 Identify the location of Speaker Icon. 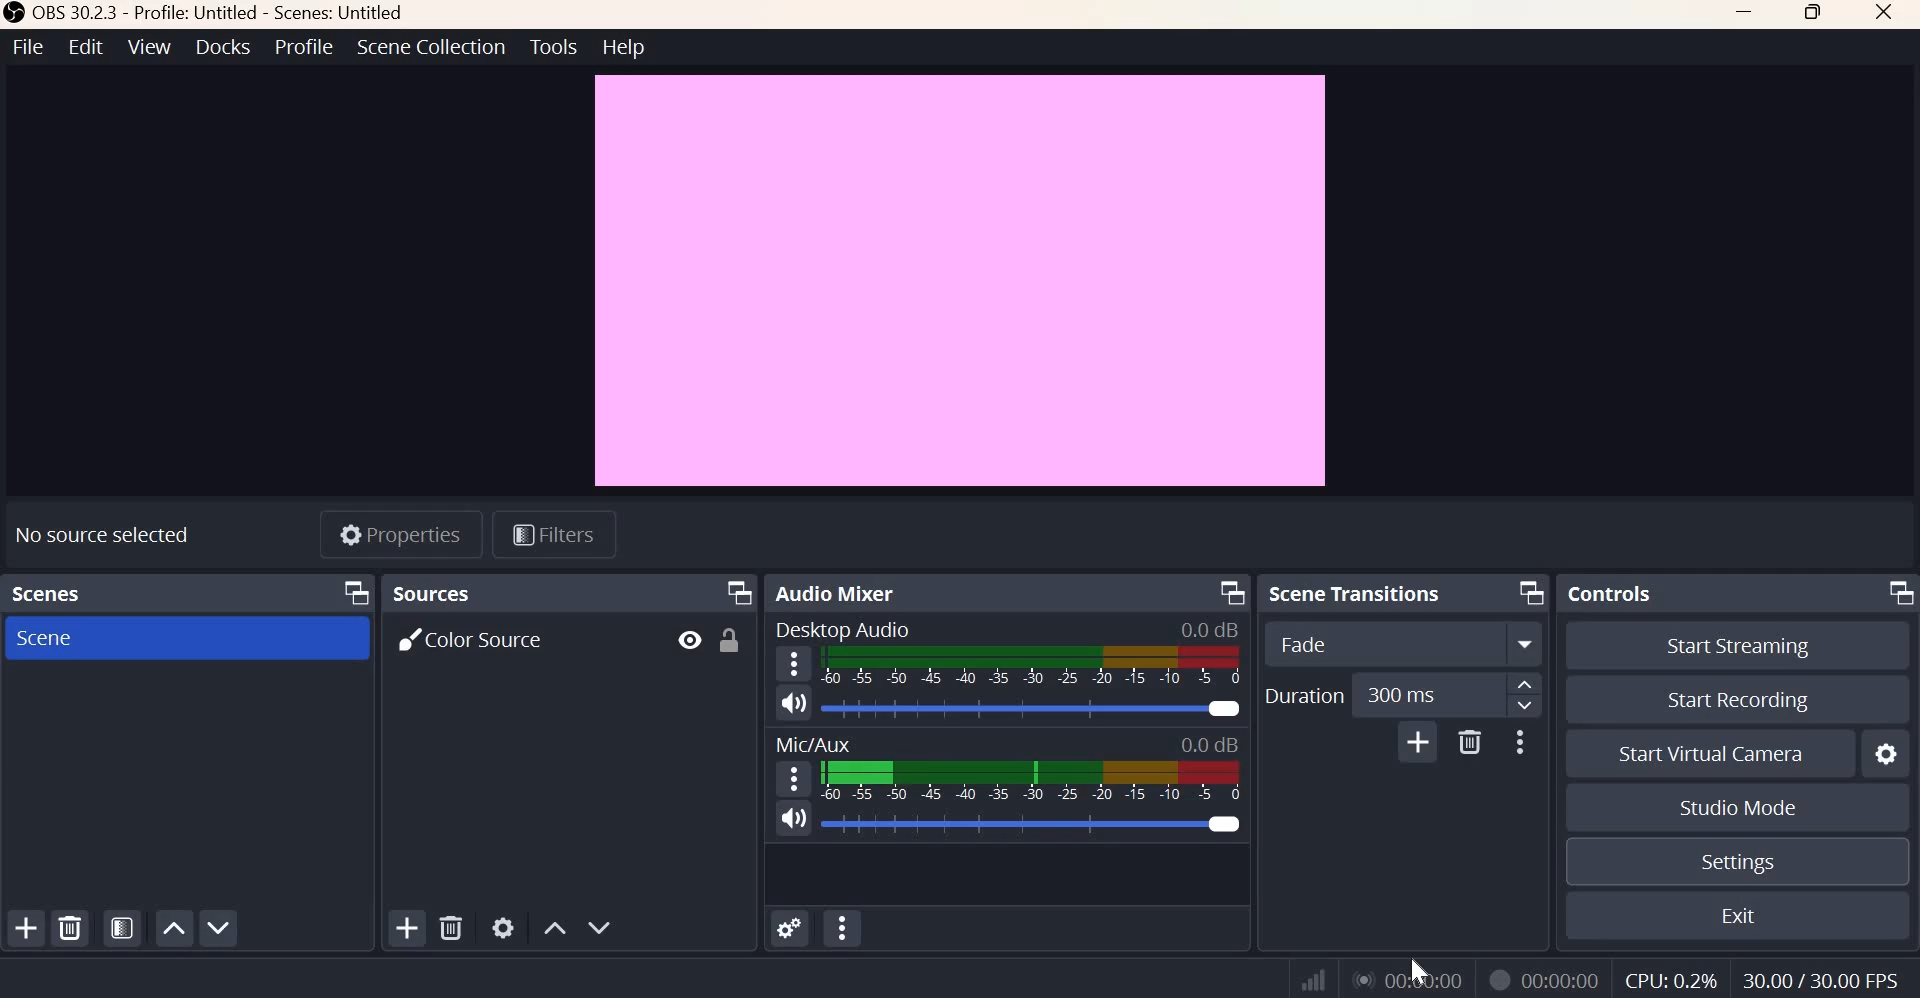
(794, 702).